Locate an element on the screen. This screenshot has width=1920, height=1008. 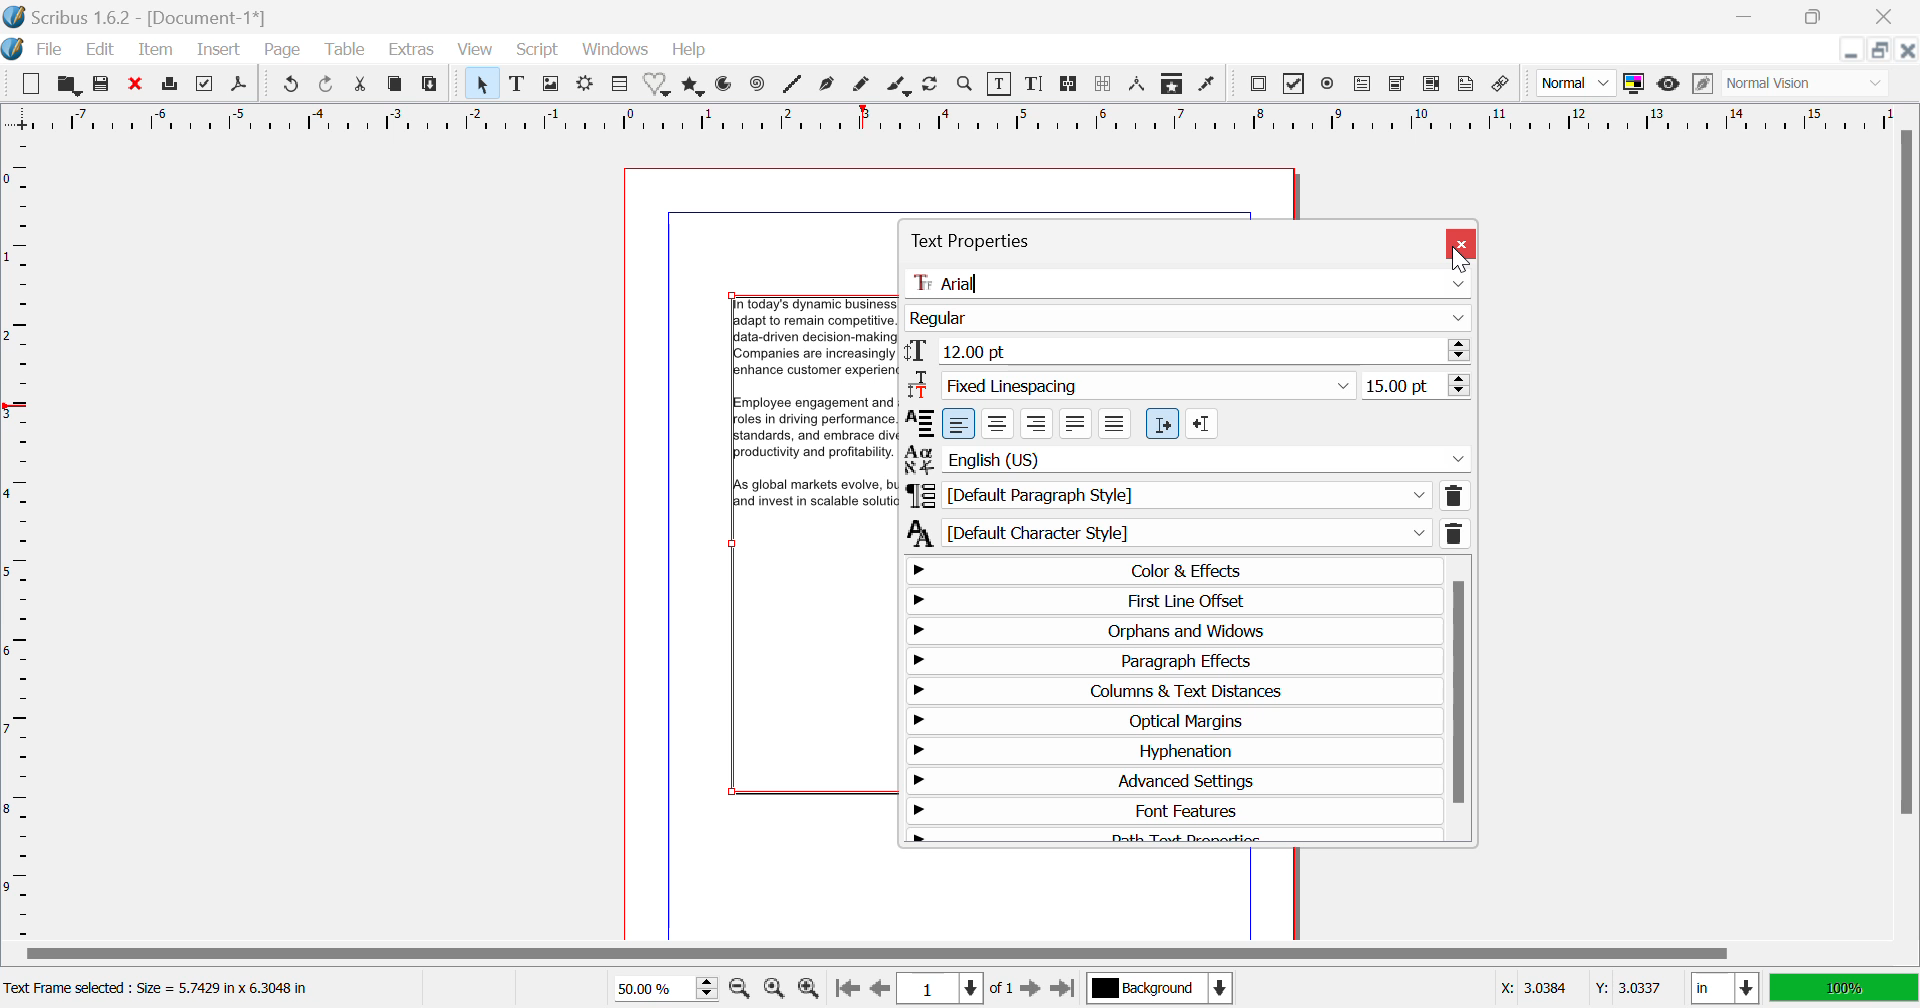
Next Page is located at coordinates (1033, 989).